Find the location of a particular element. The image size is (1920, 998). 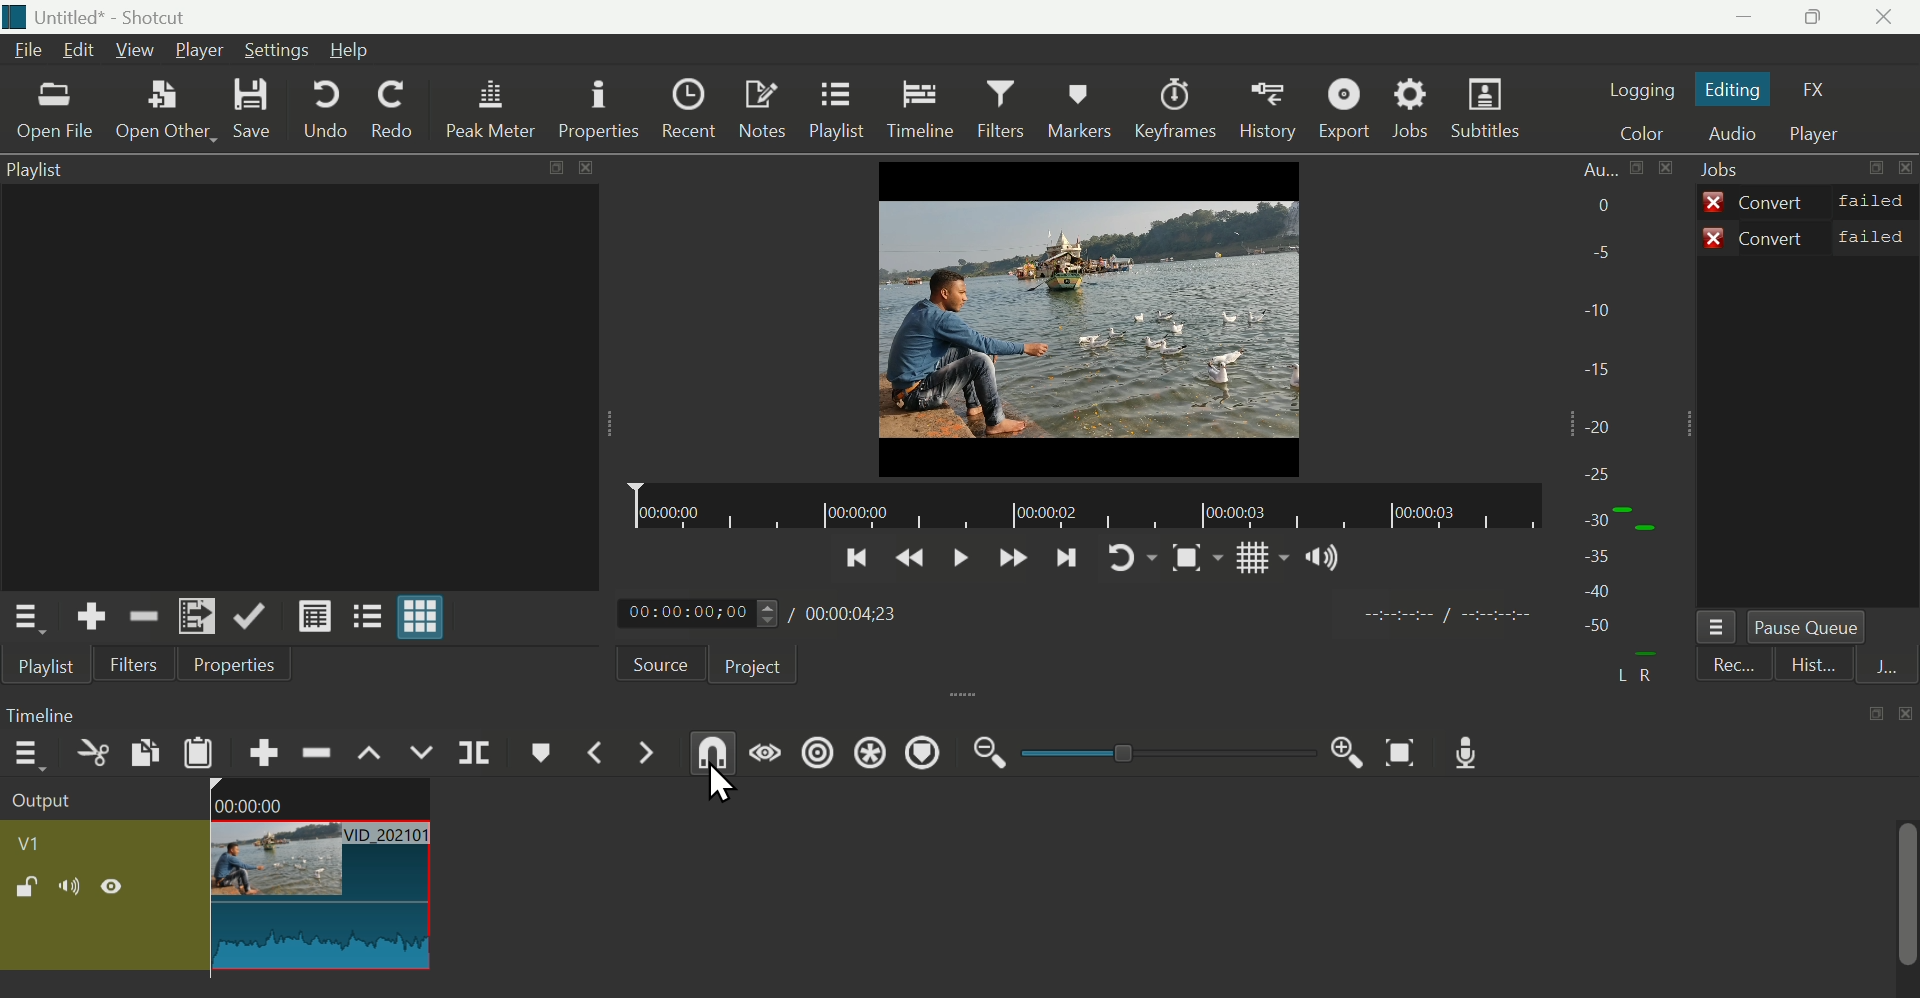

Create/Edit  Marker is located at coordinates (542, 756).